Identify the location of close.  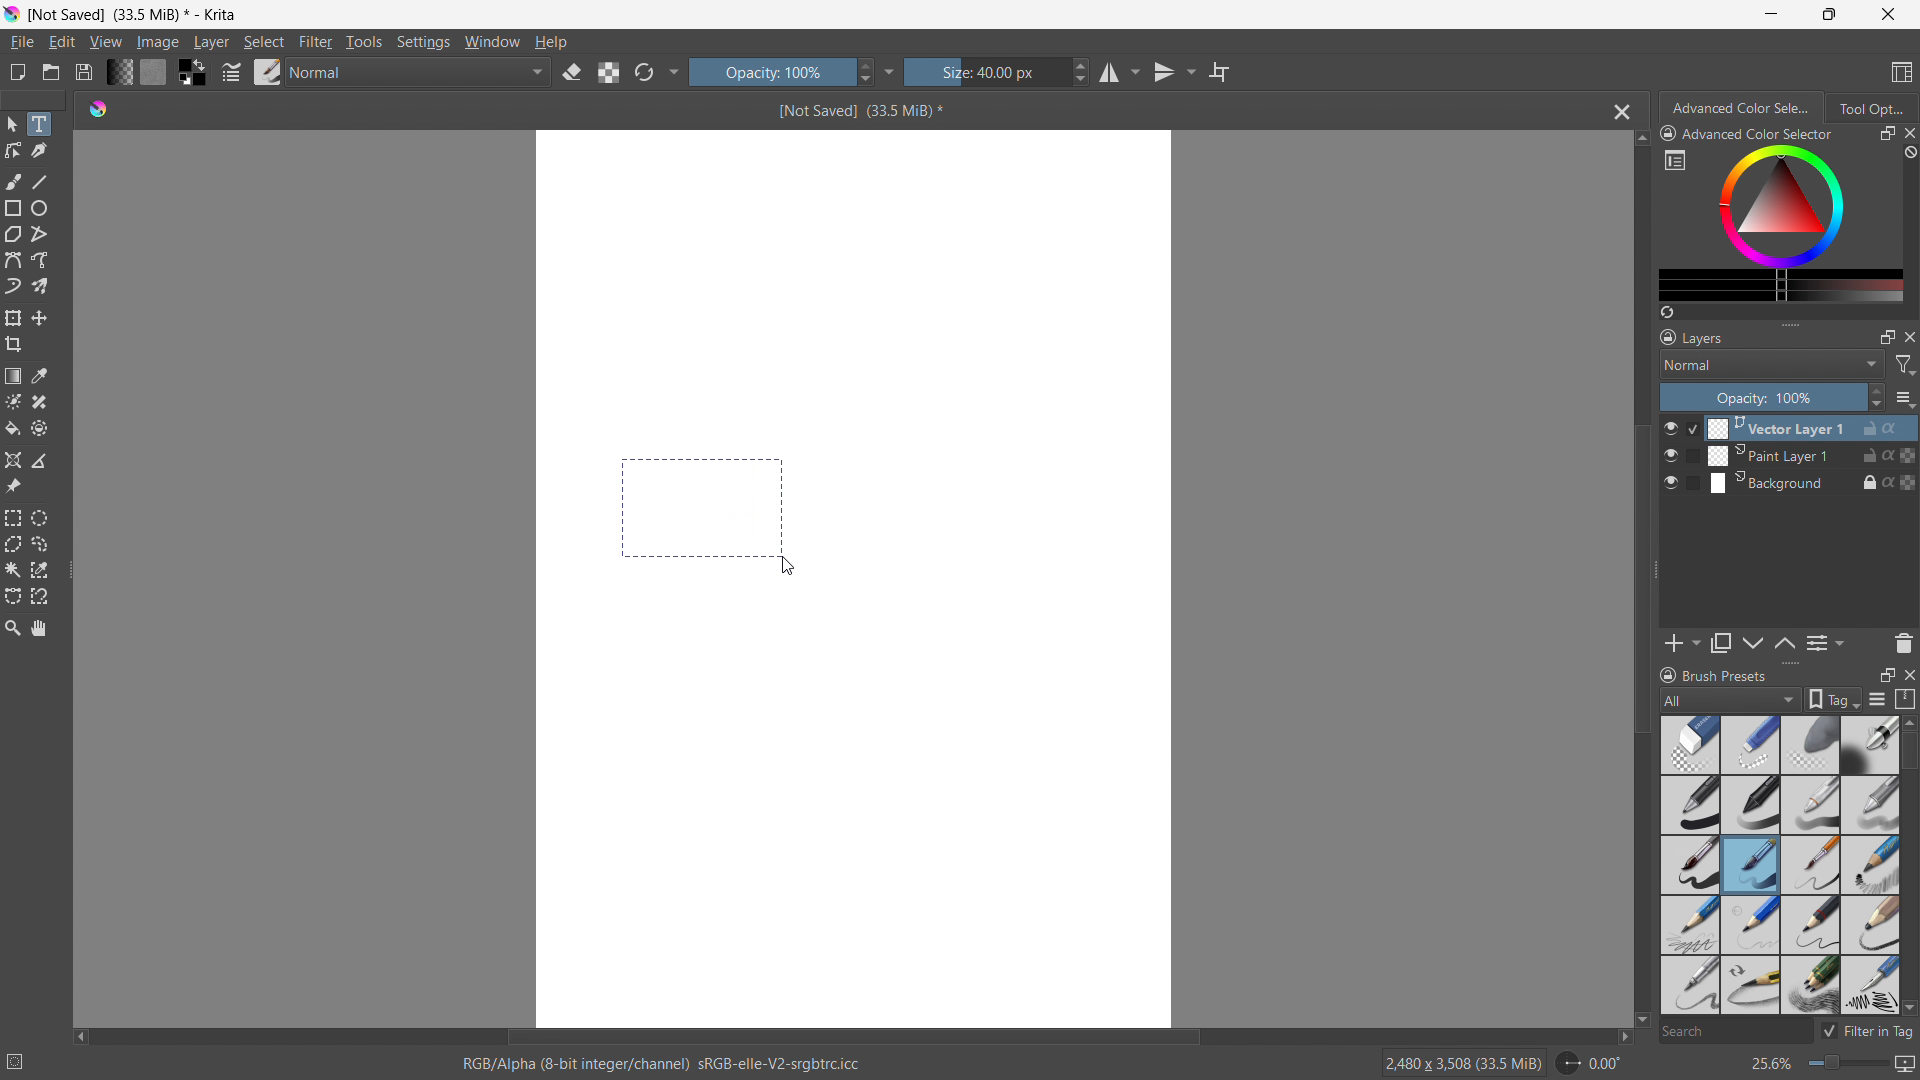
(1908, 133).